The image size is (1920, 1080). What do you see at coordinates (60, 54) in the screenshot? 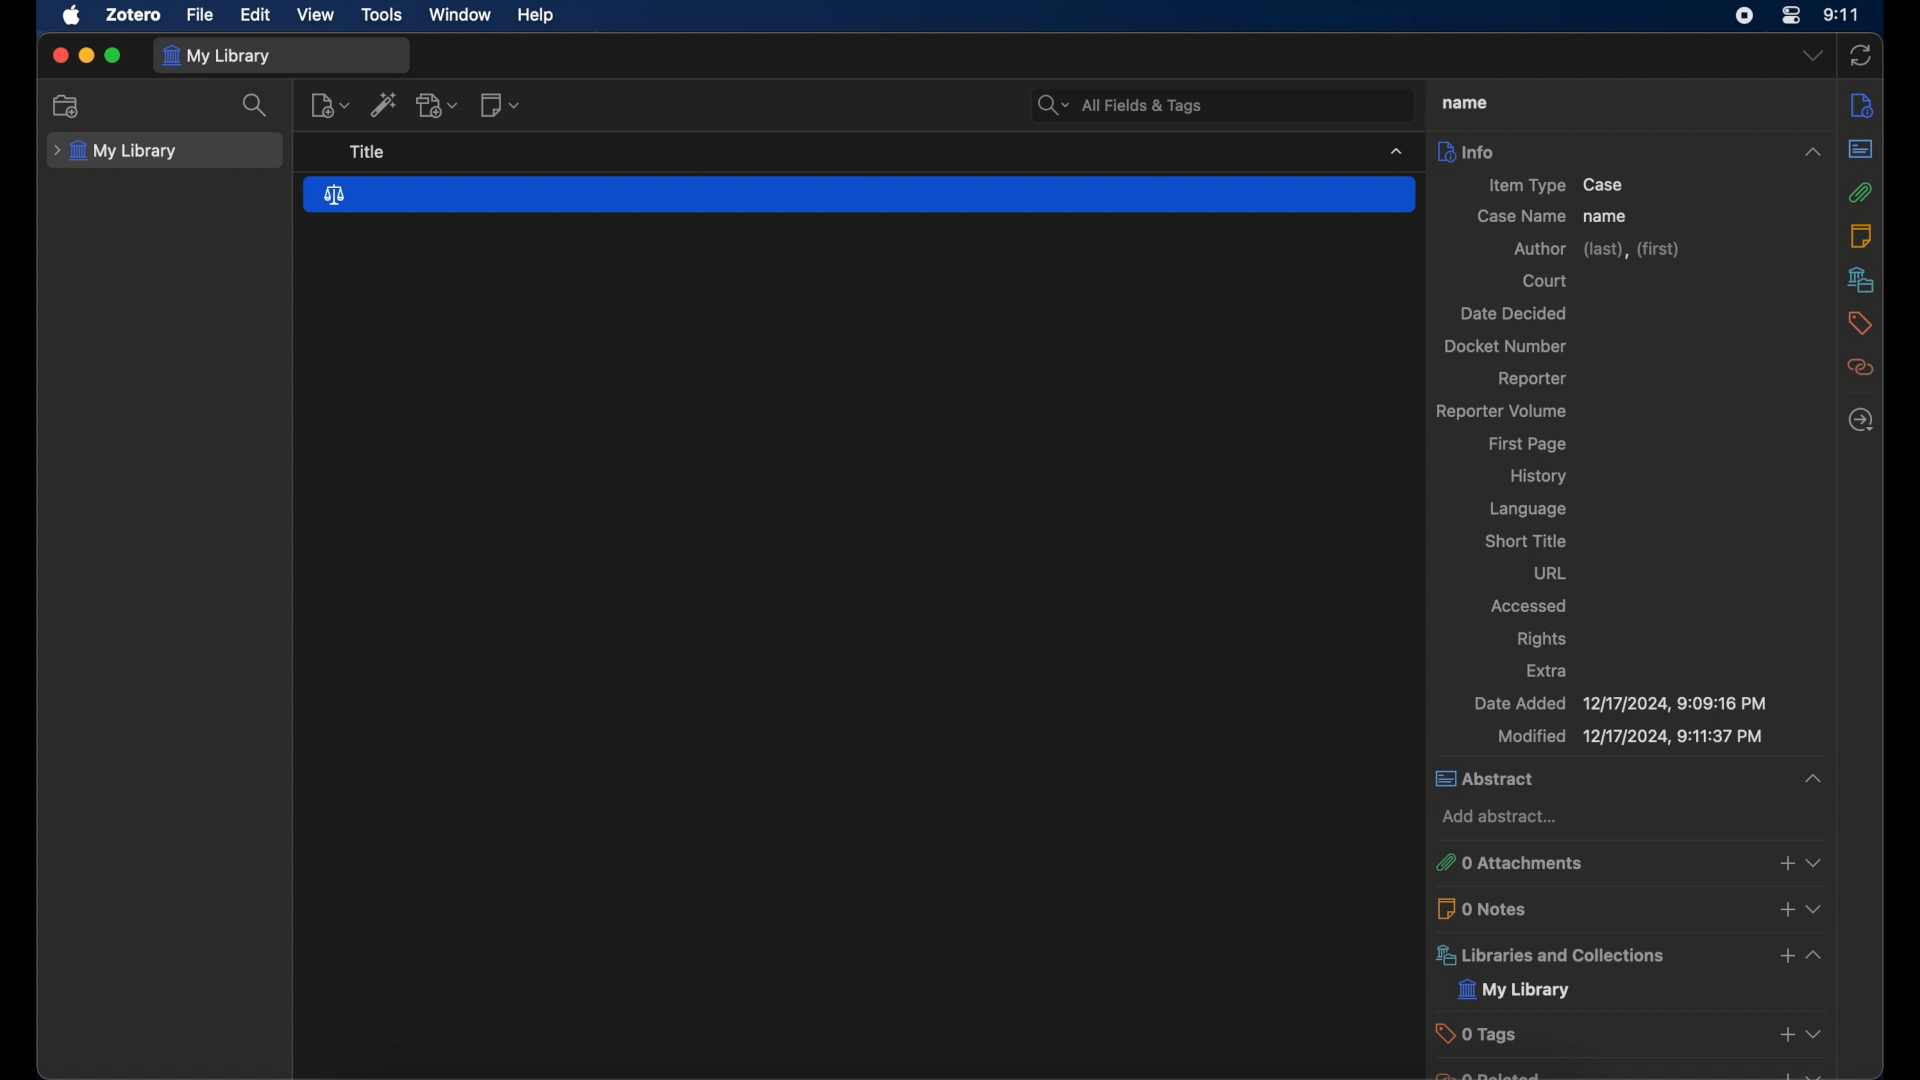
I see `close` at bounding box center [60, 54].